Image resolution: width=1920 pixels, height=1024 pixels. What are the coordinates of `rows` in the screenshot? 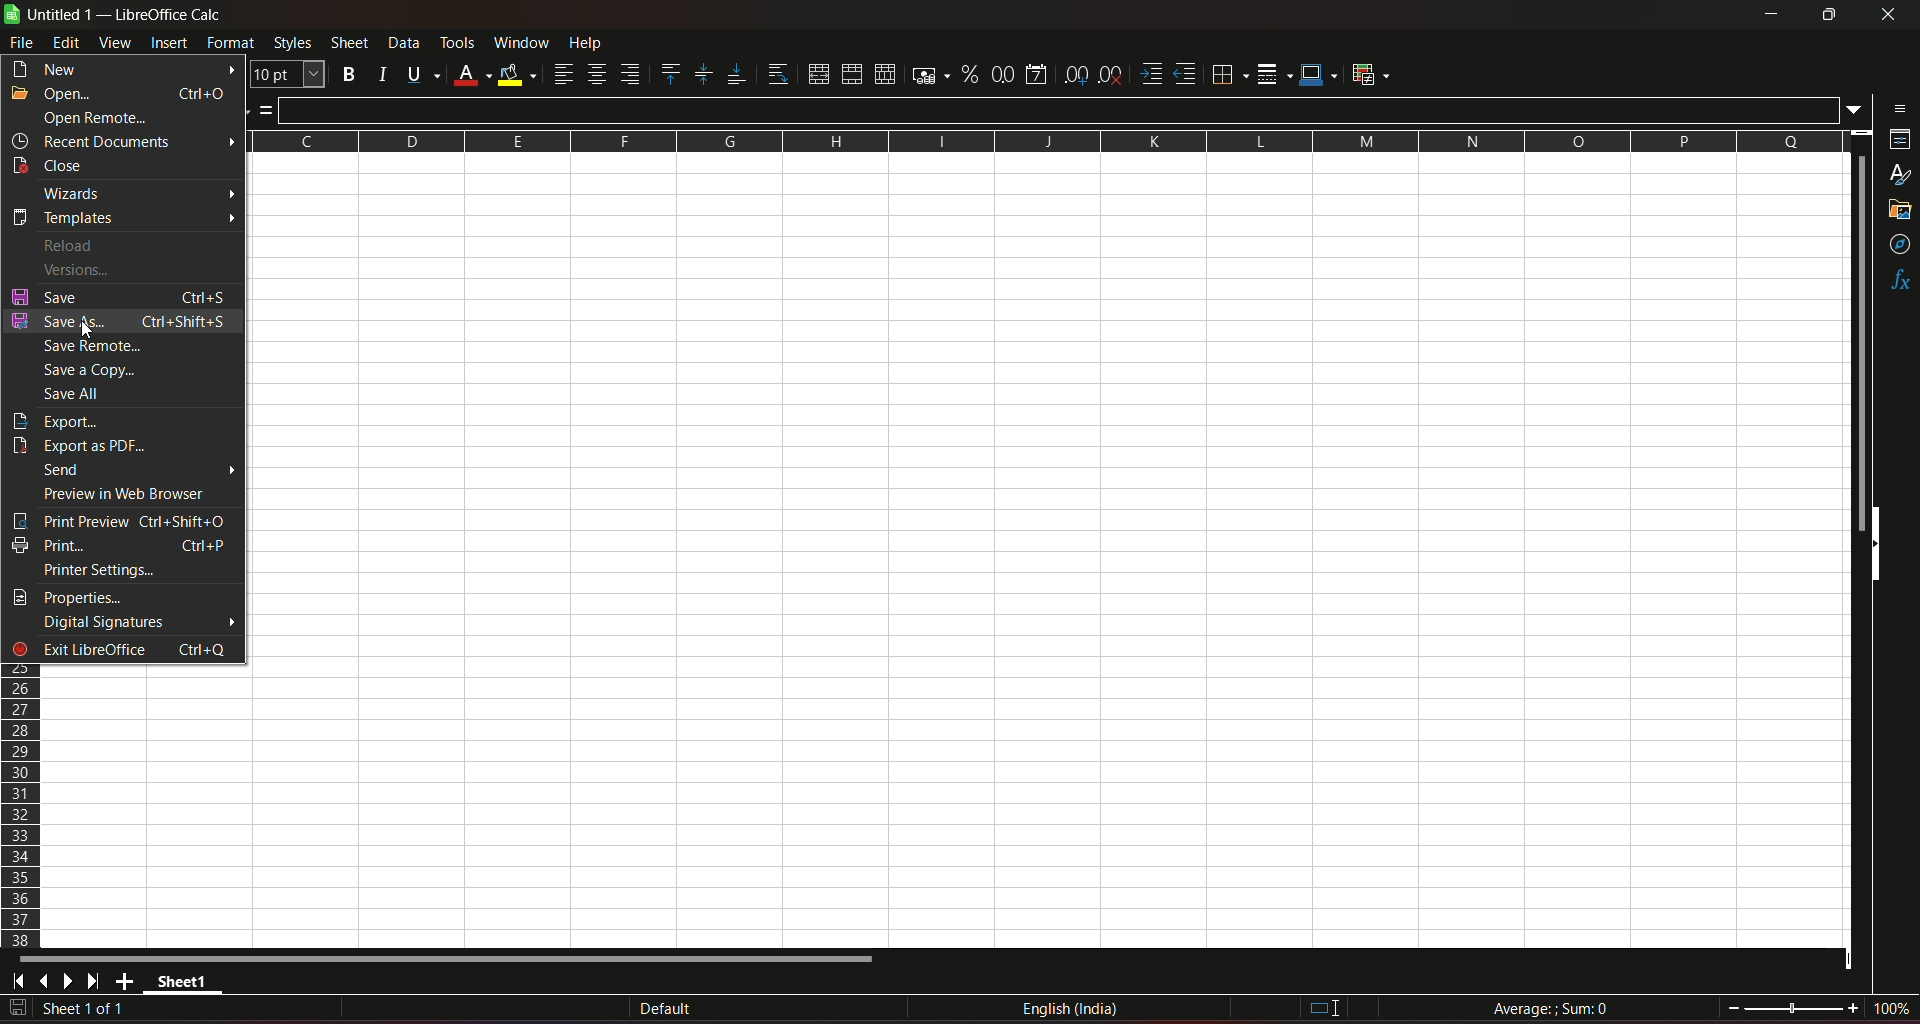 It's located at (19, 806).